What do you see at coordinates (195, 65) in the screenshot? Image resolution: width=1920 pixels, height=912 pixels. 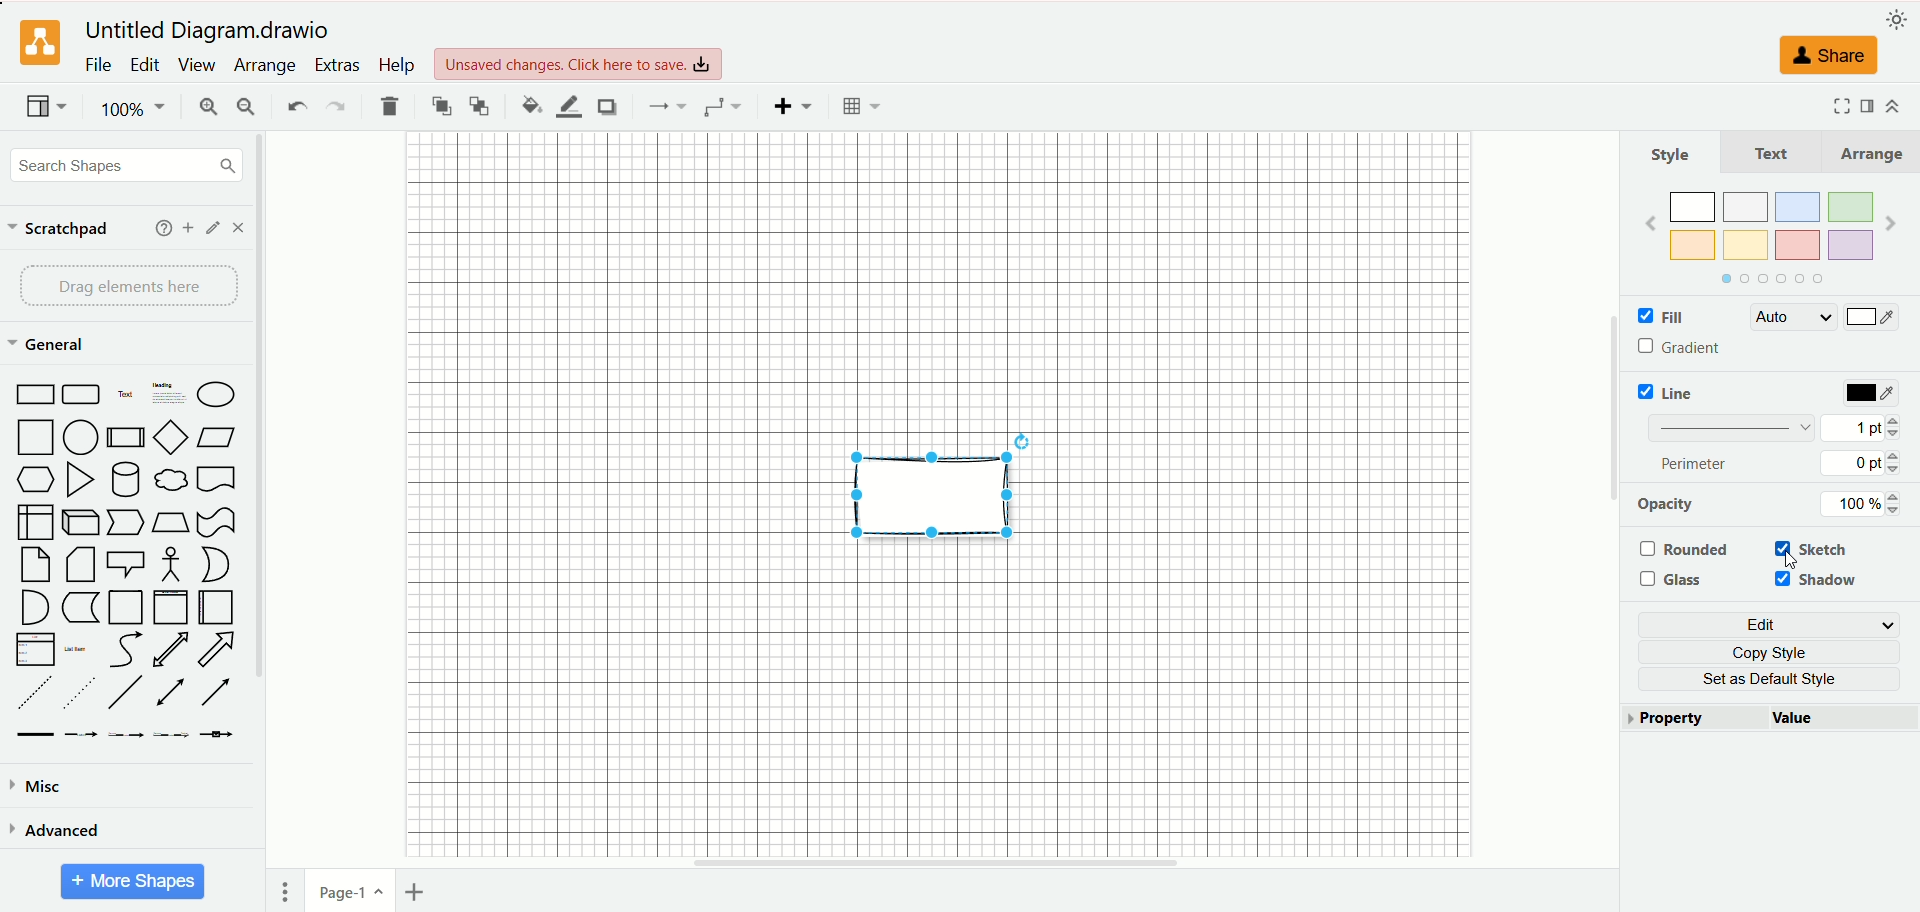 I see `view` at bounding box center [195, 65].